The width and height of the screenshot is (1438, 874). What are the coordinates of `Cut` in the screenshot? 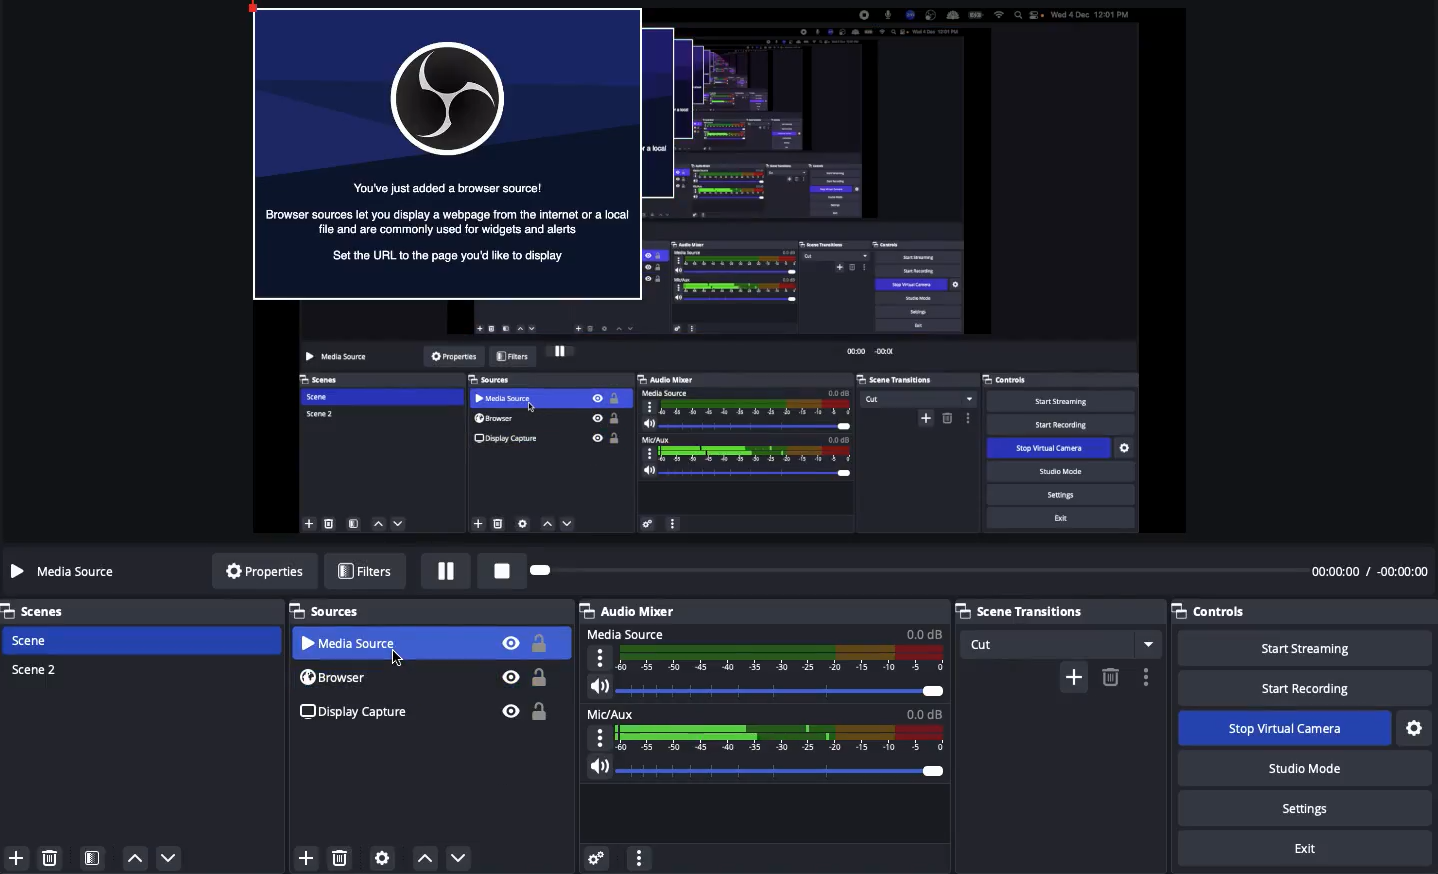 It's located at (1064, 644).